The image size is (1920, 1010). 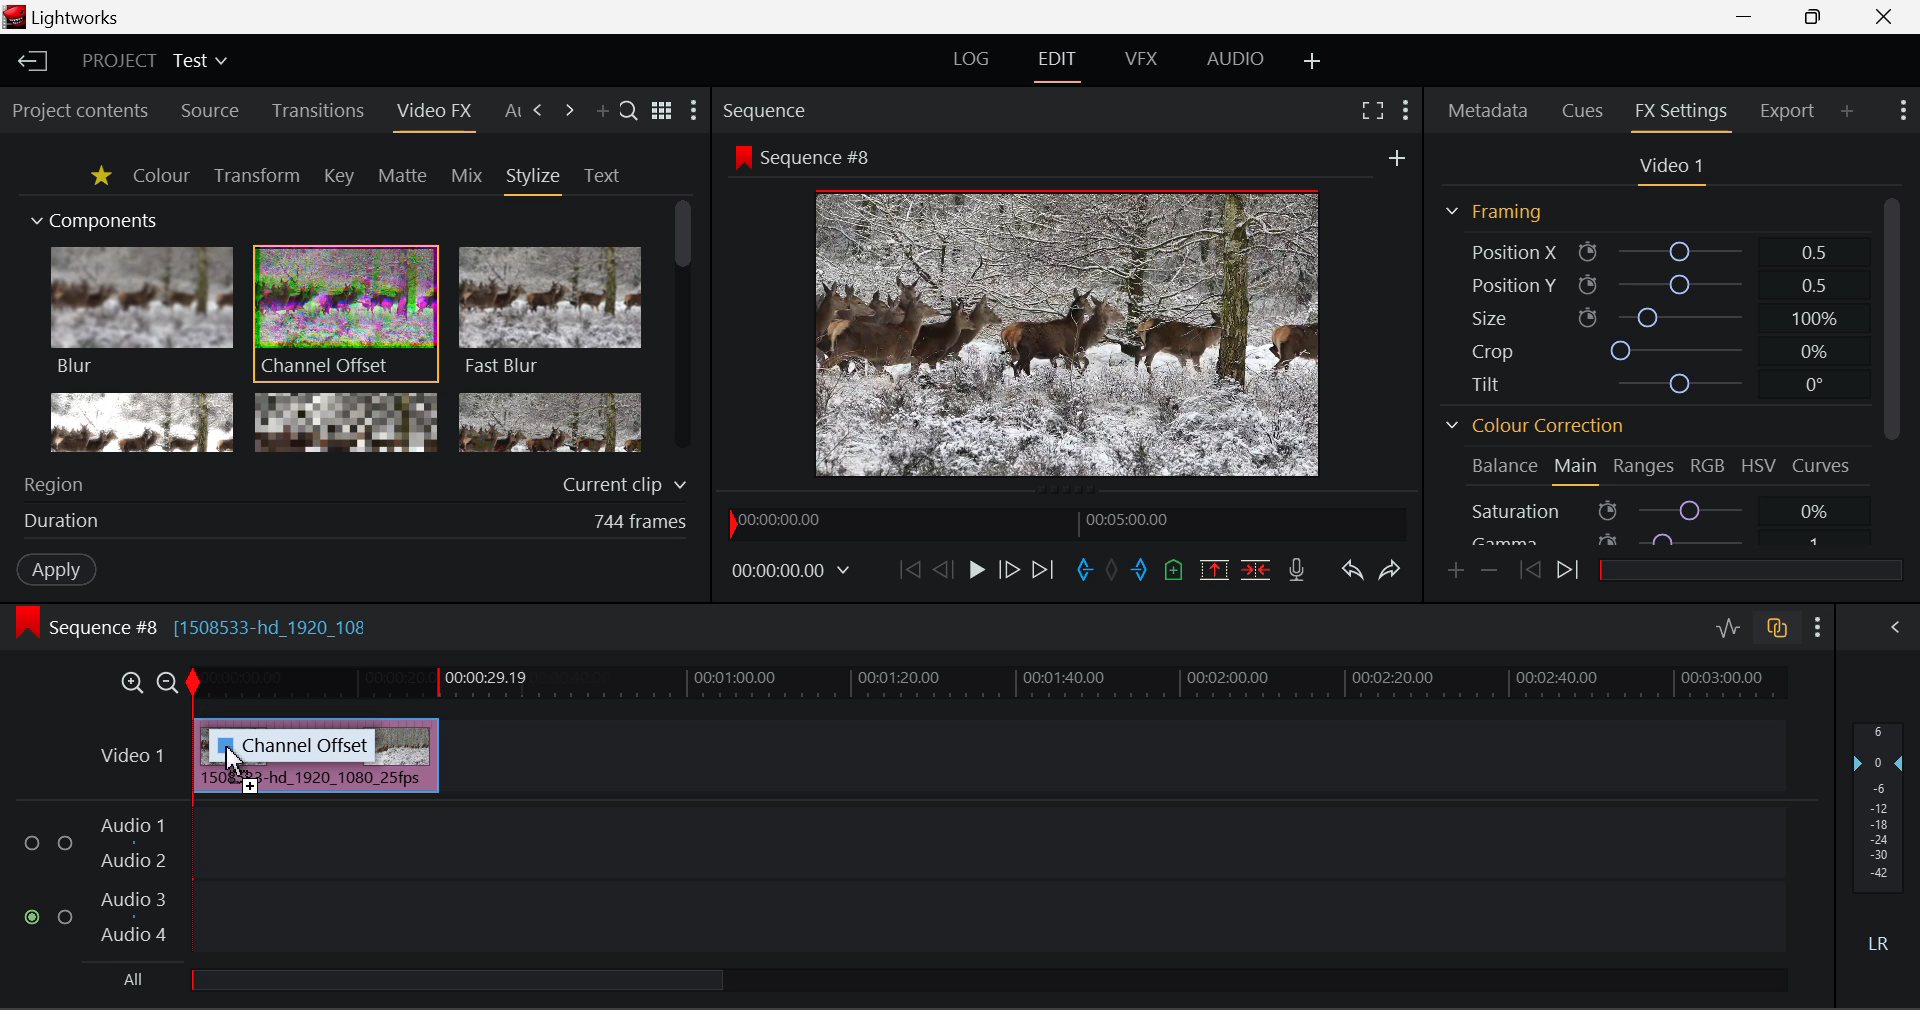 What do you see at coordinates (1138, 570) in the screenshot?
I see `Mark Out` at bounding box center [1138, 570].